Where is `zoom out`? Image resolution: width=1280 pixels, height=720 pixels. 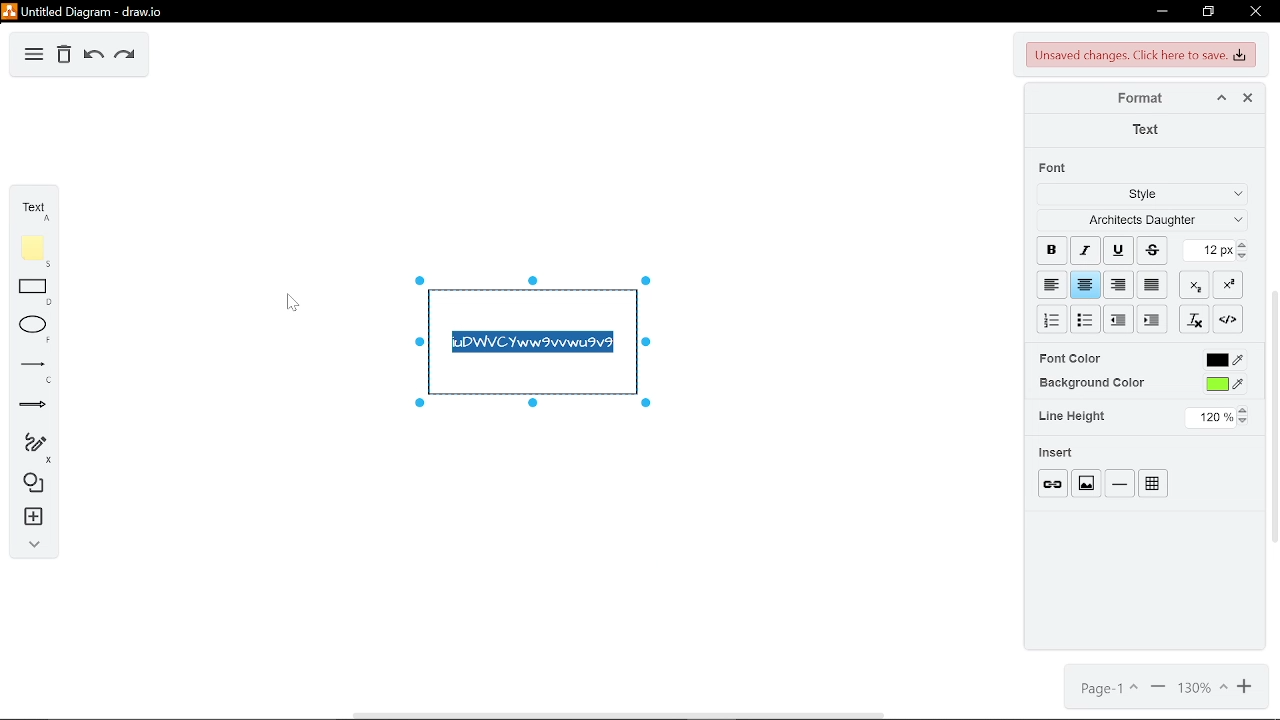
zoom out is located at coordinates (1156, 690).